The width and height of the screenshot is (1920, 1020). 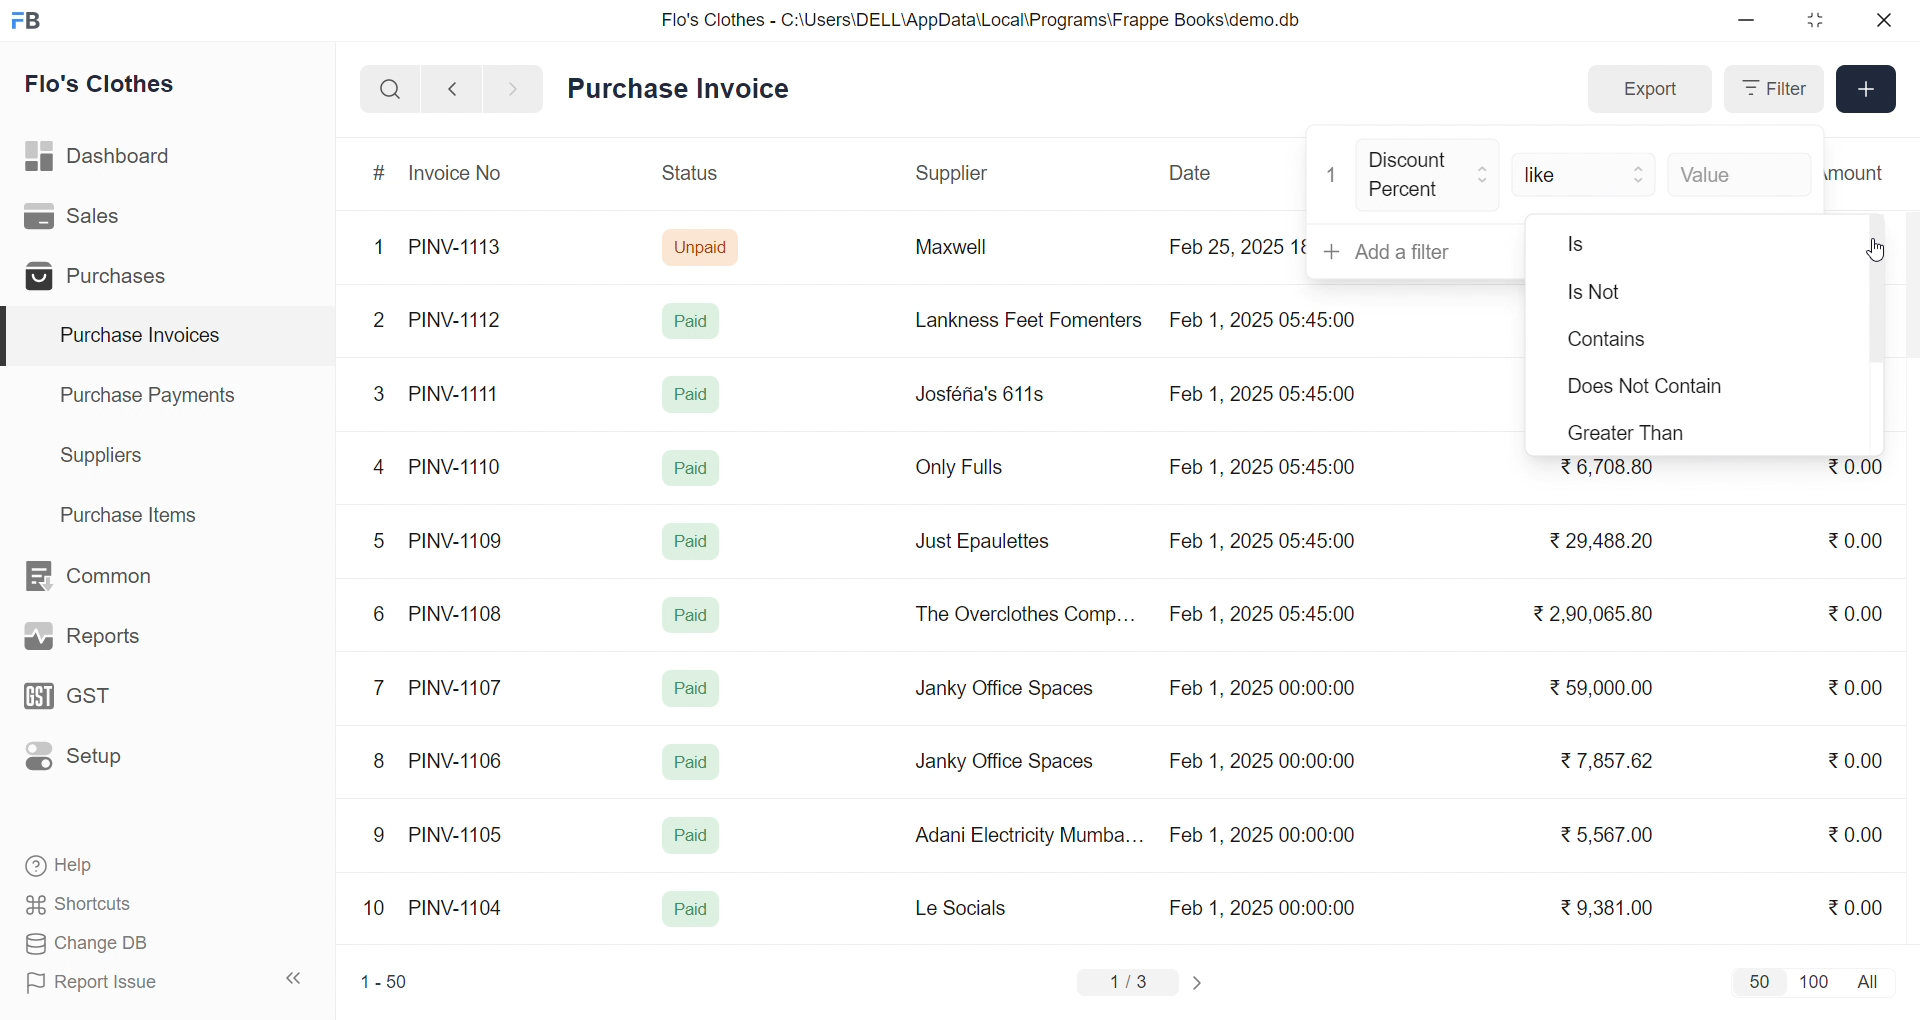 What do you see at coordinates (1811, 980) in the screenshot?
I see `100` at bounding box center [1811, 980].